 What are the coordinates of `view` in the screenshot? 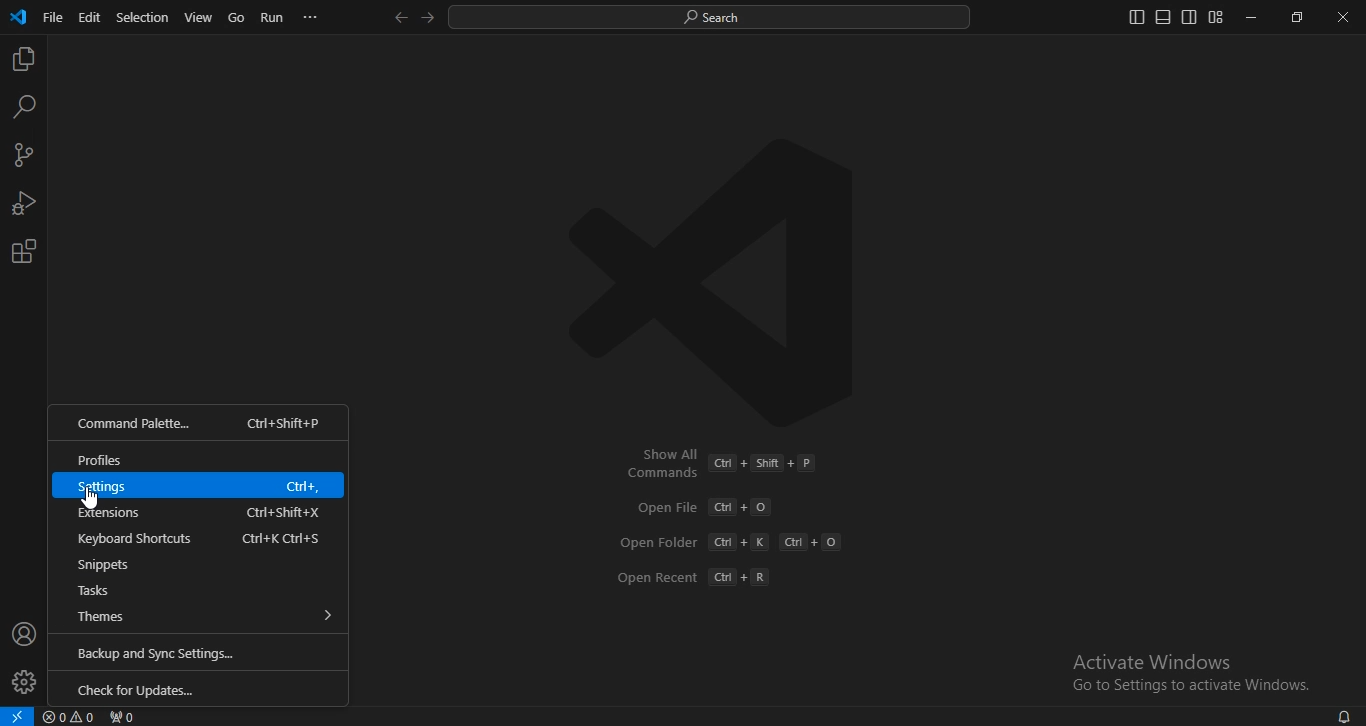 It's located at (199, 17).